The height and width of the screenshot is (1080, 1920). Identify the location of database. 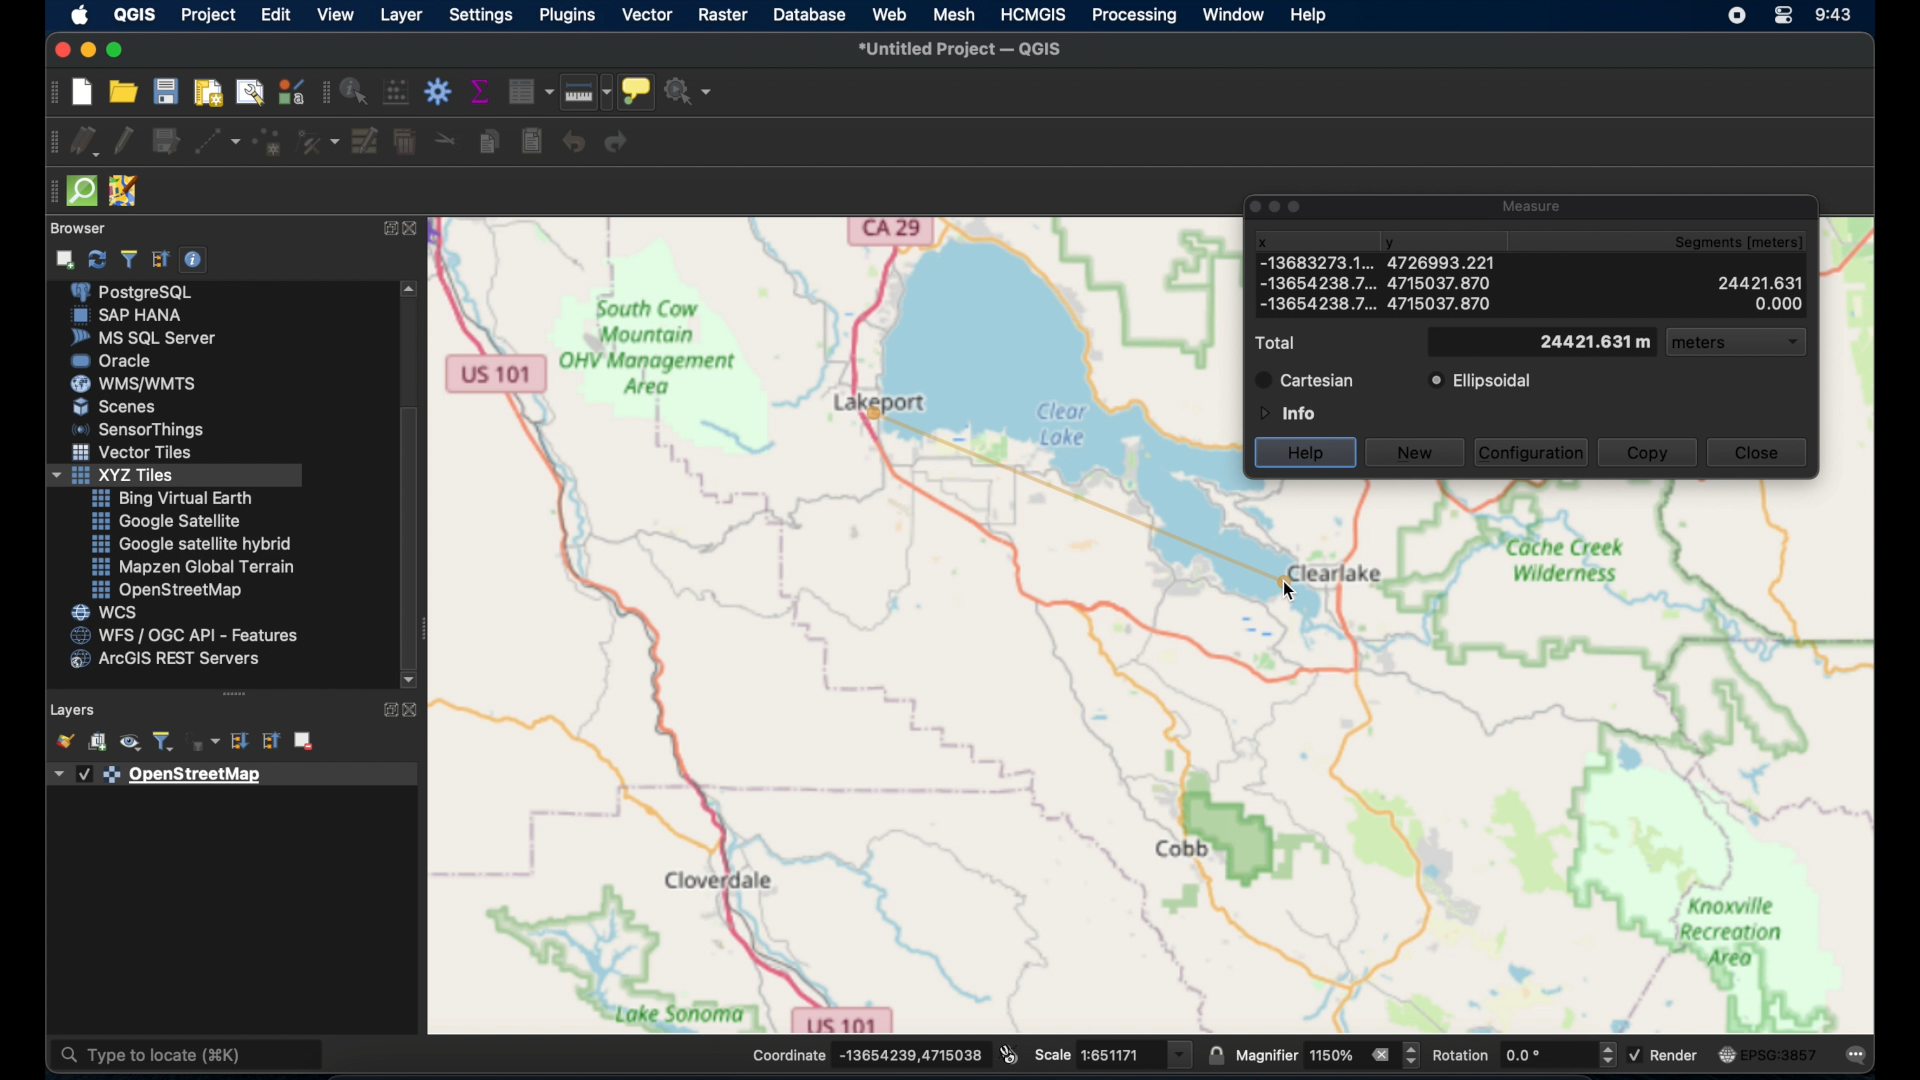
(812, 14).